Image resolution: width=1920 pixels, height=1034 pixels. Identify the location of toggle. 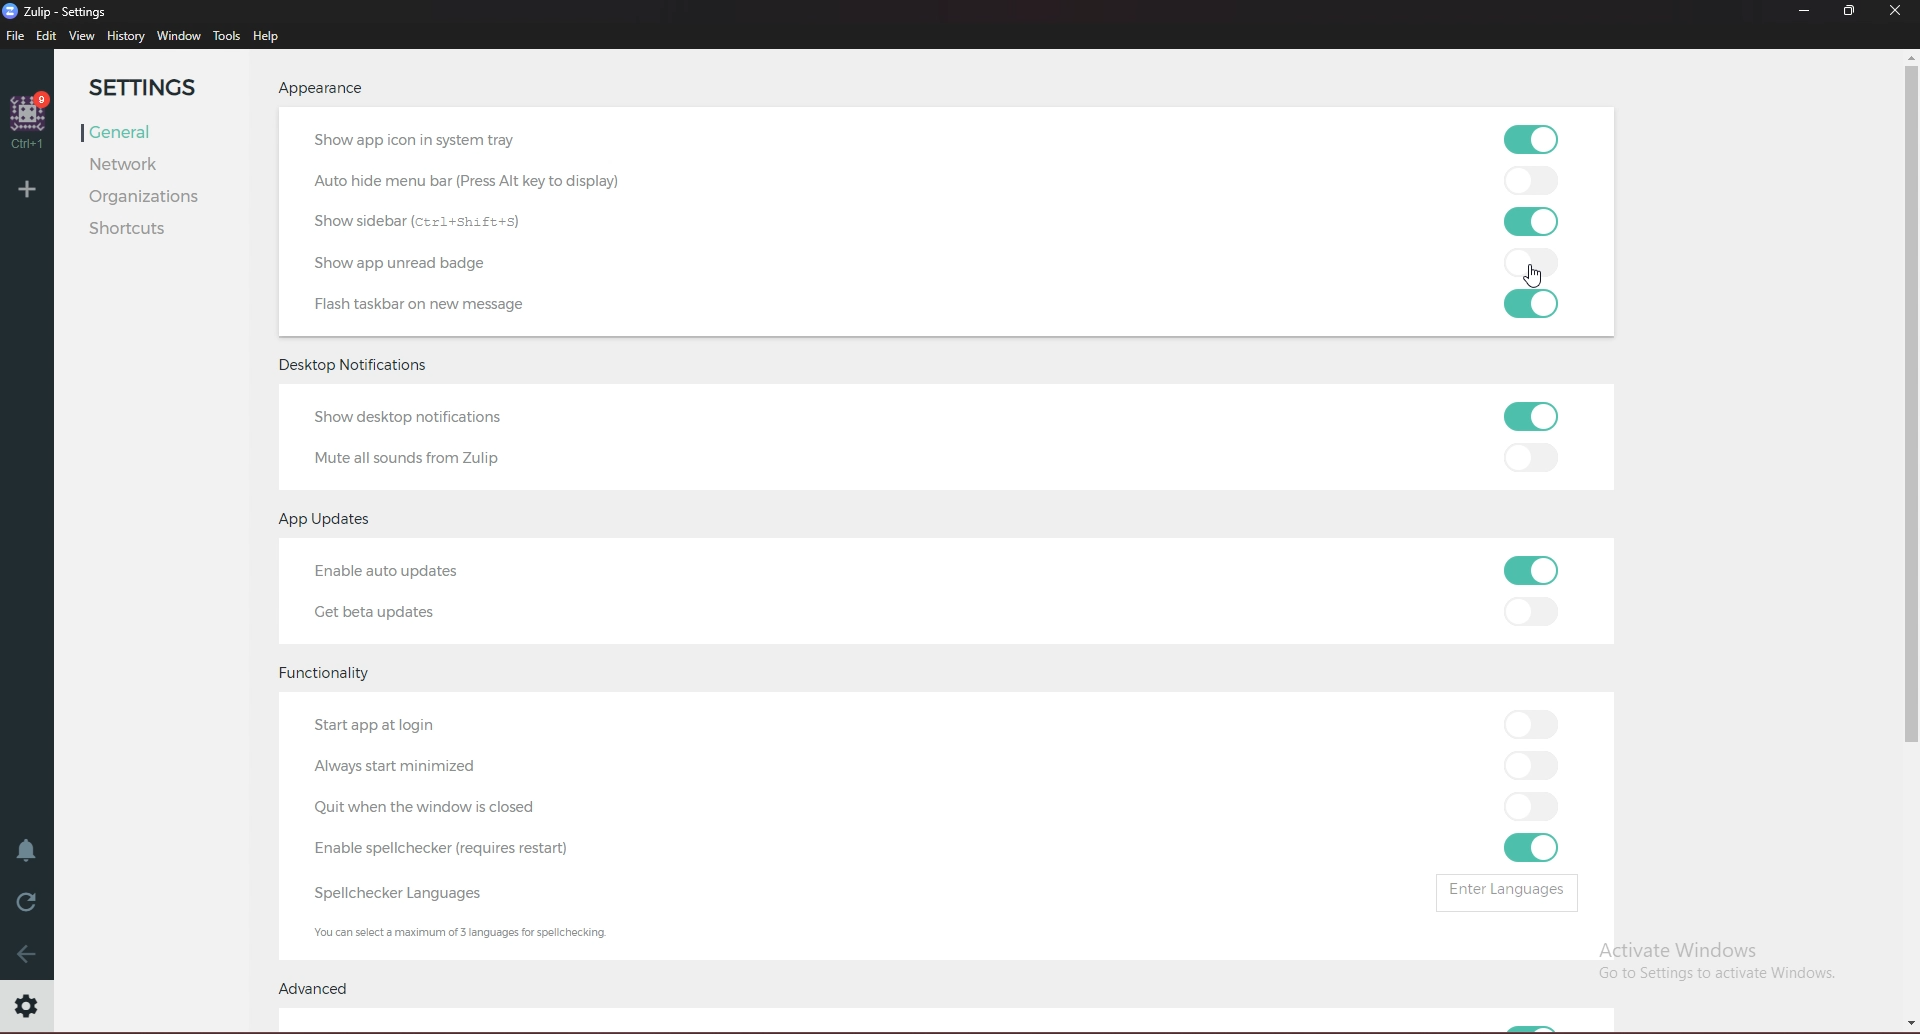
(1533, 613).